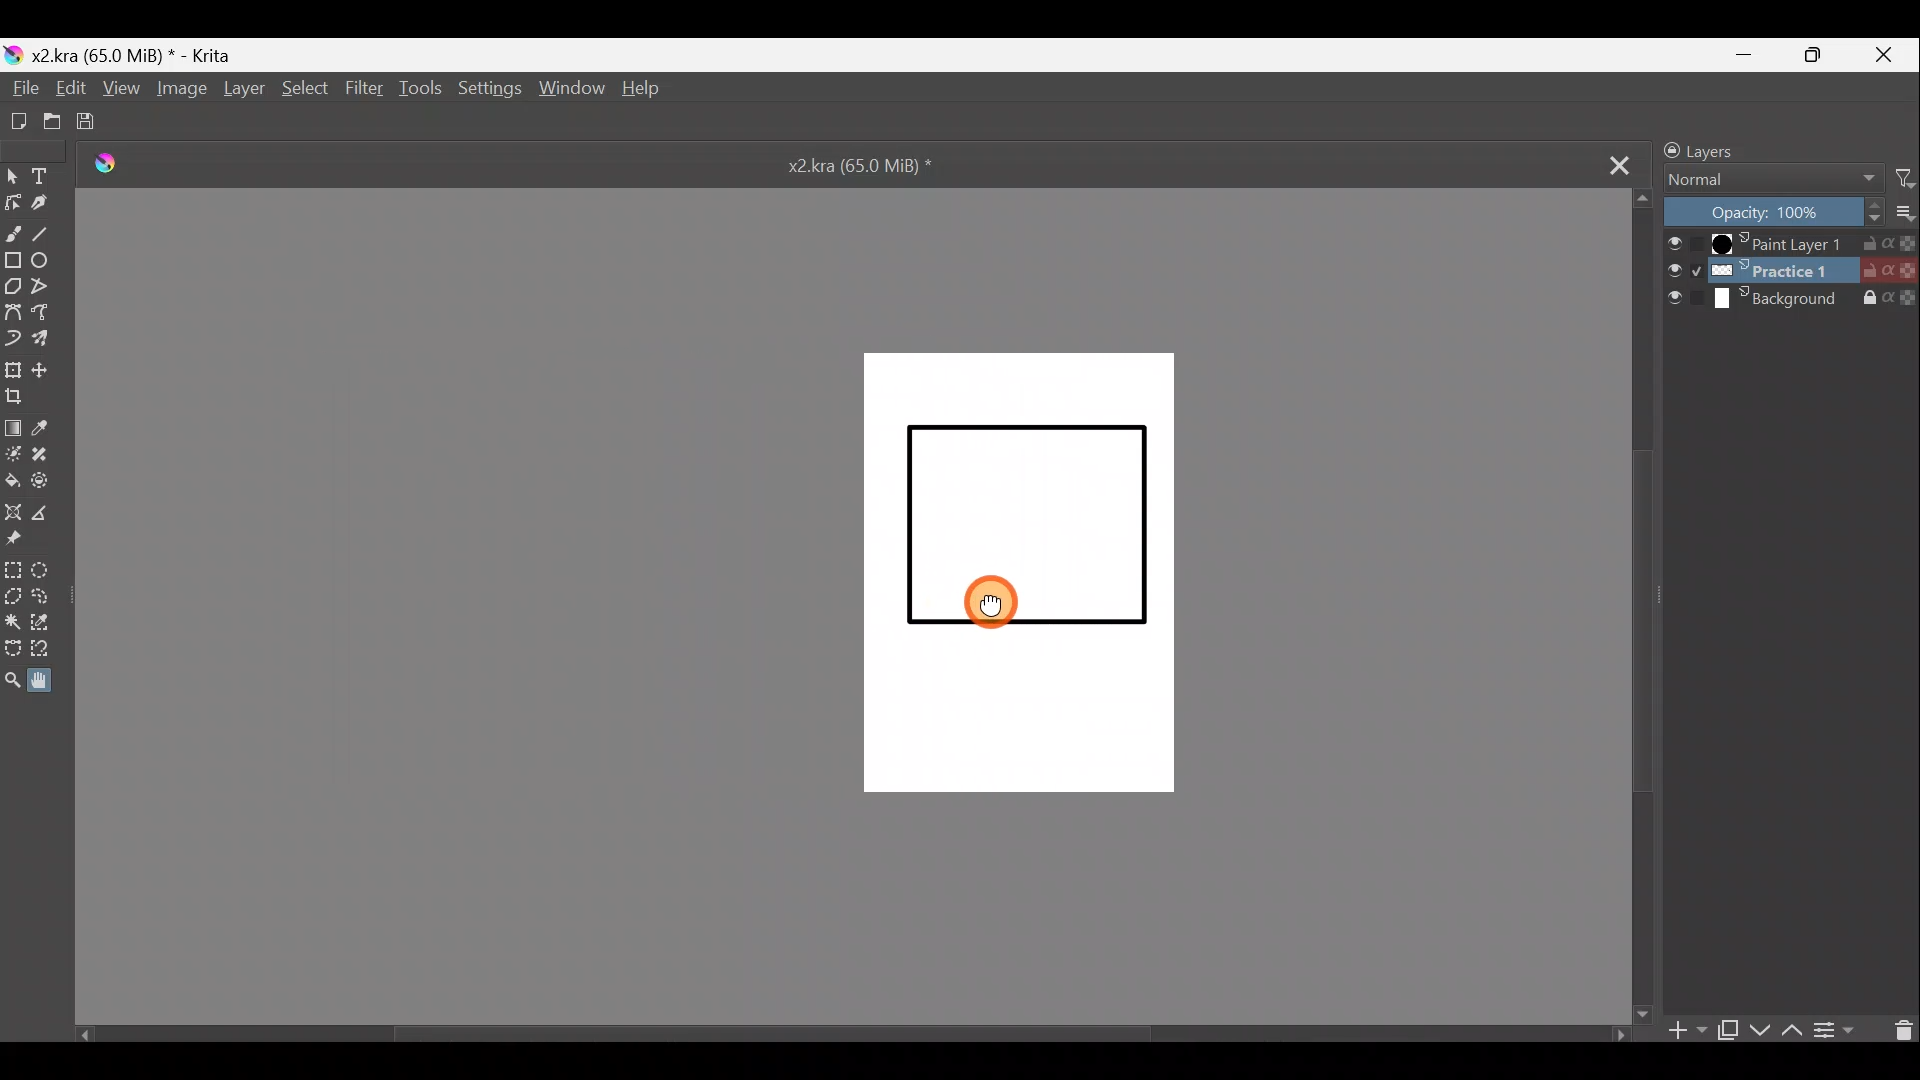  Describe the element at coordinates (12, 474) in the screenshot. I see `Fill a contiguous area of colour with colour/fill a selection` at that location.